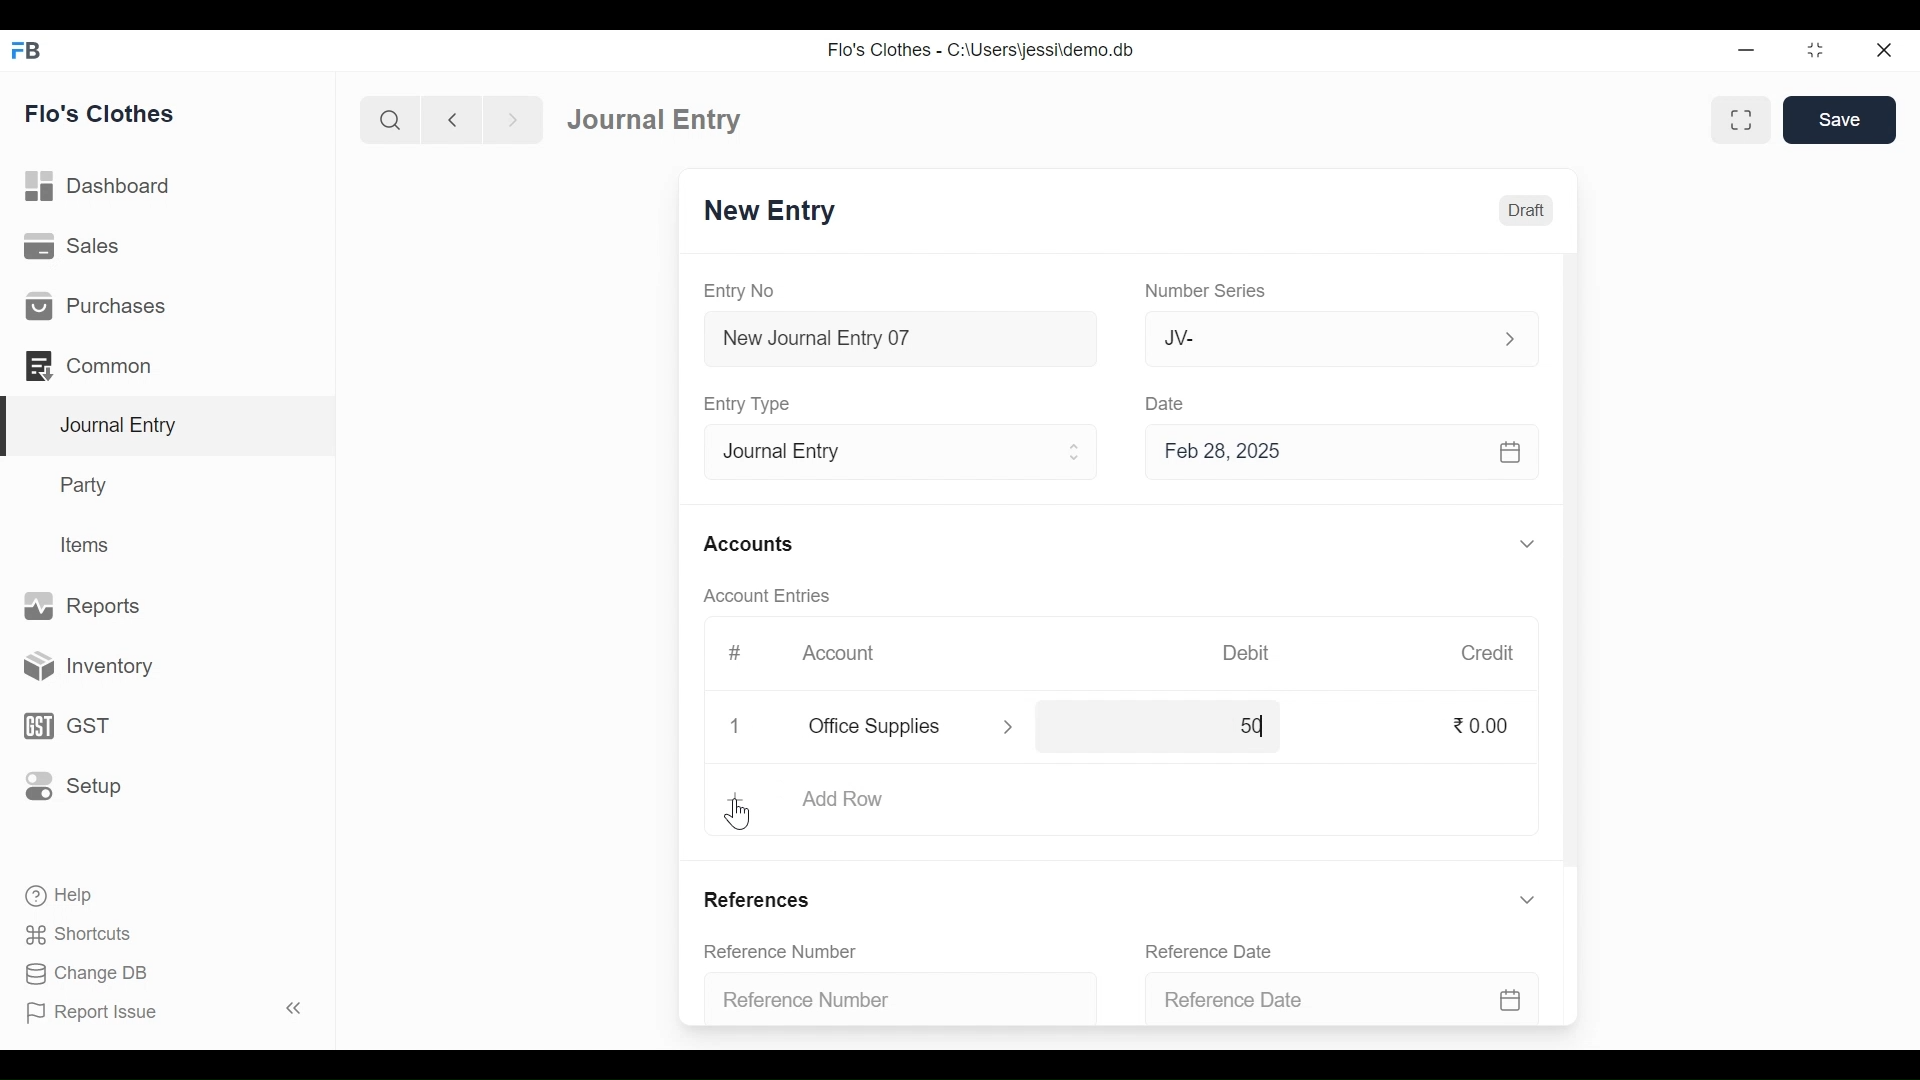  What do you see at coordinates (1527, 543) in the screenshot?
I see `Expand` at bounding box center [1527, 543].